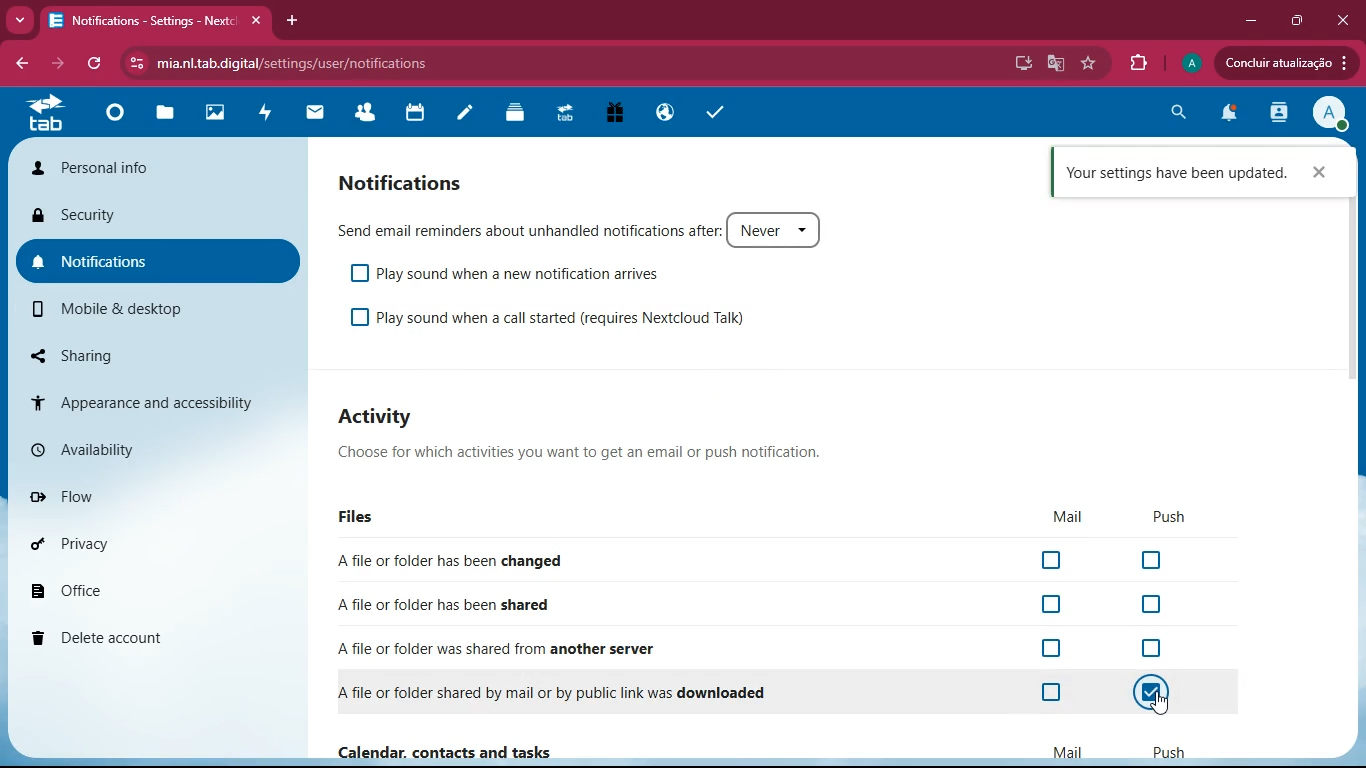 This screenshot has height=768, width=1366. I want to click on notifications, so click(1231, 115).